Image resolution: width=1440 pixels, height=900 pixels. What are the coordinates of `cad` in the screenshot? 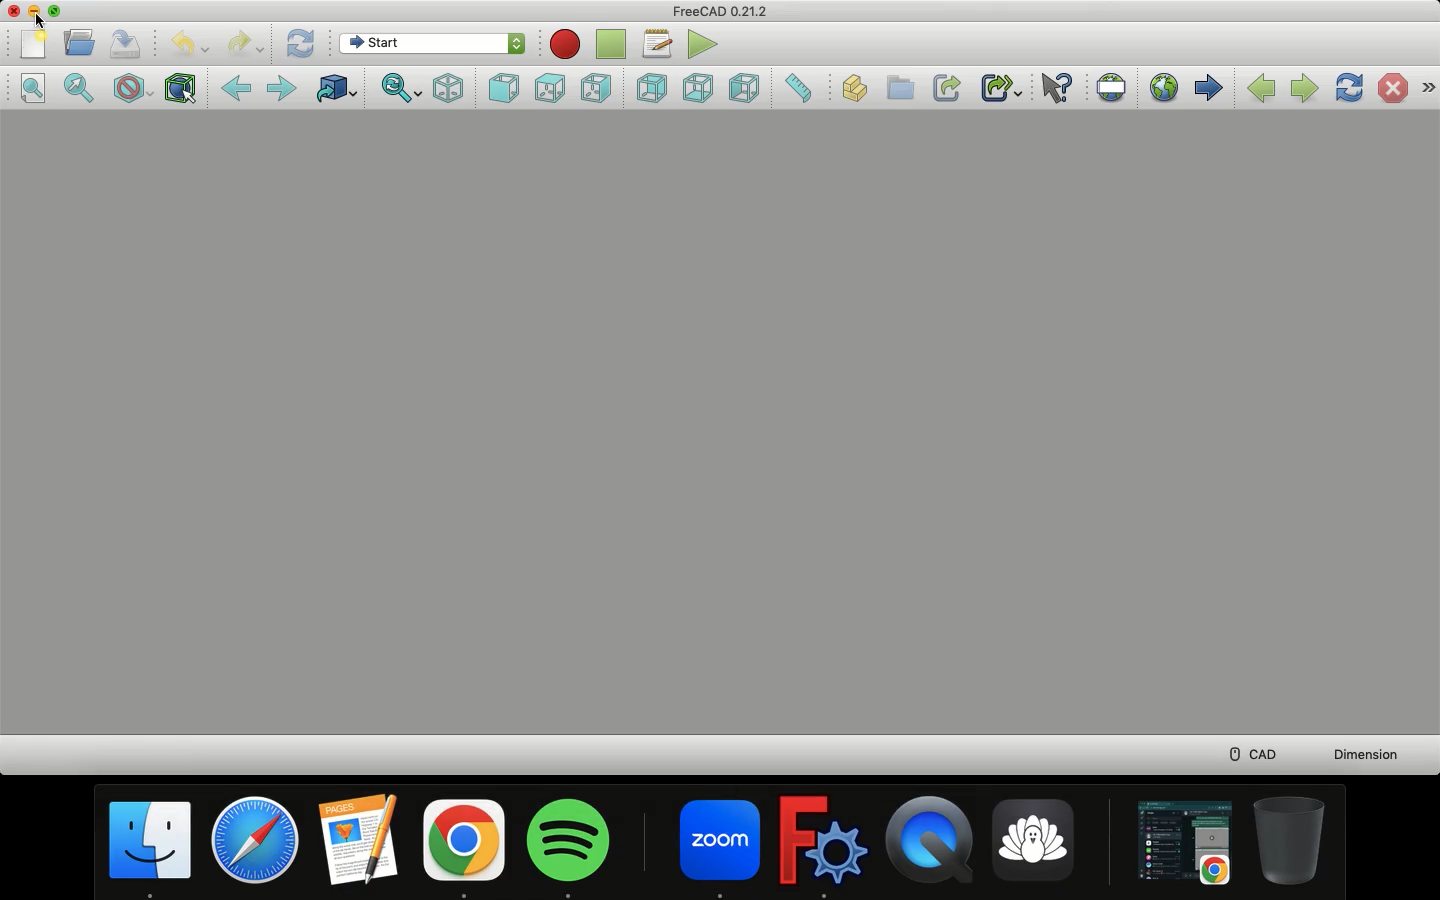 It's located at (1245, 750).